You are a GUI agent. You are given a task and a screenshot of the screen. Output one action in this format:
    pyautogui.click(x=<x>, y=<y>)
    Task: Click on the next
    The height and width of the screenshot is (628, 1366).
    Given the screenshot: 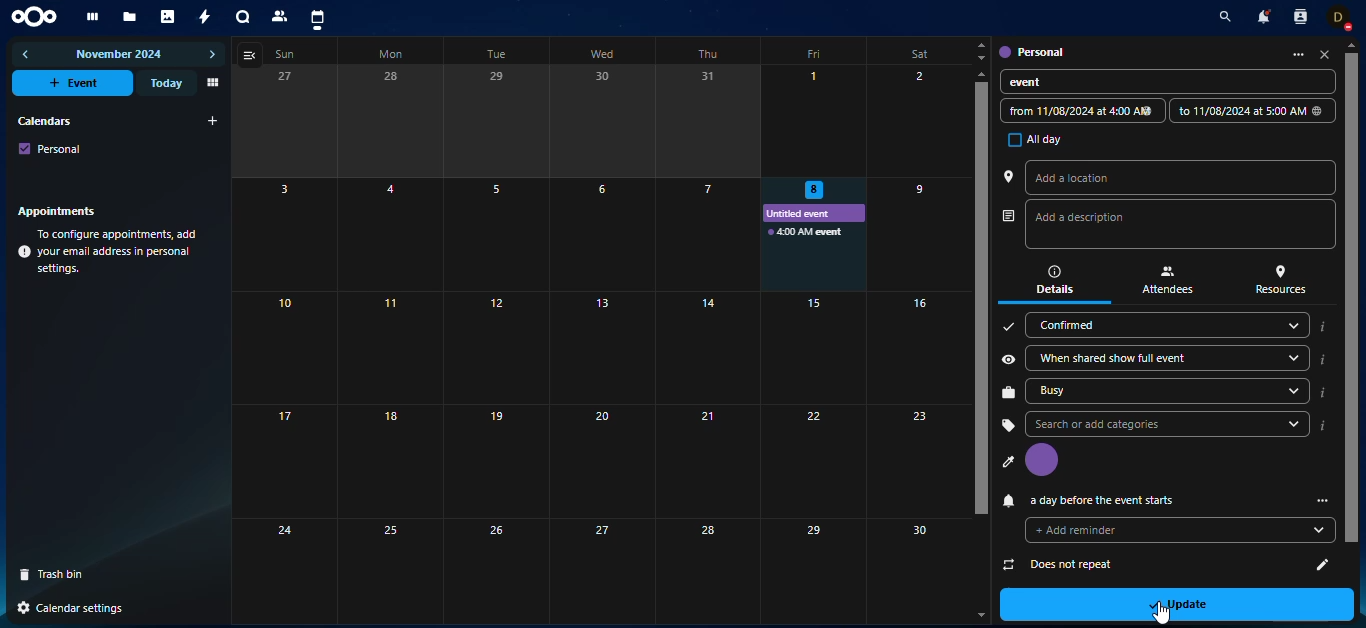 What is the action you would take?
    pyautogui.click(x=212, y=55)
    